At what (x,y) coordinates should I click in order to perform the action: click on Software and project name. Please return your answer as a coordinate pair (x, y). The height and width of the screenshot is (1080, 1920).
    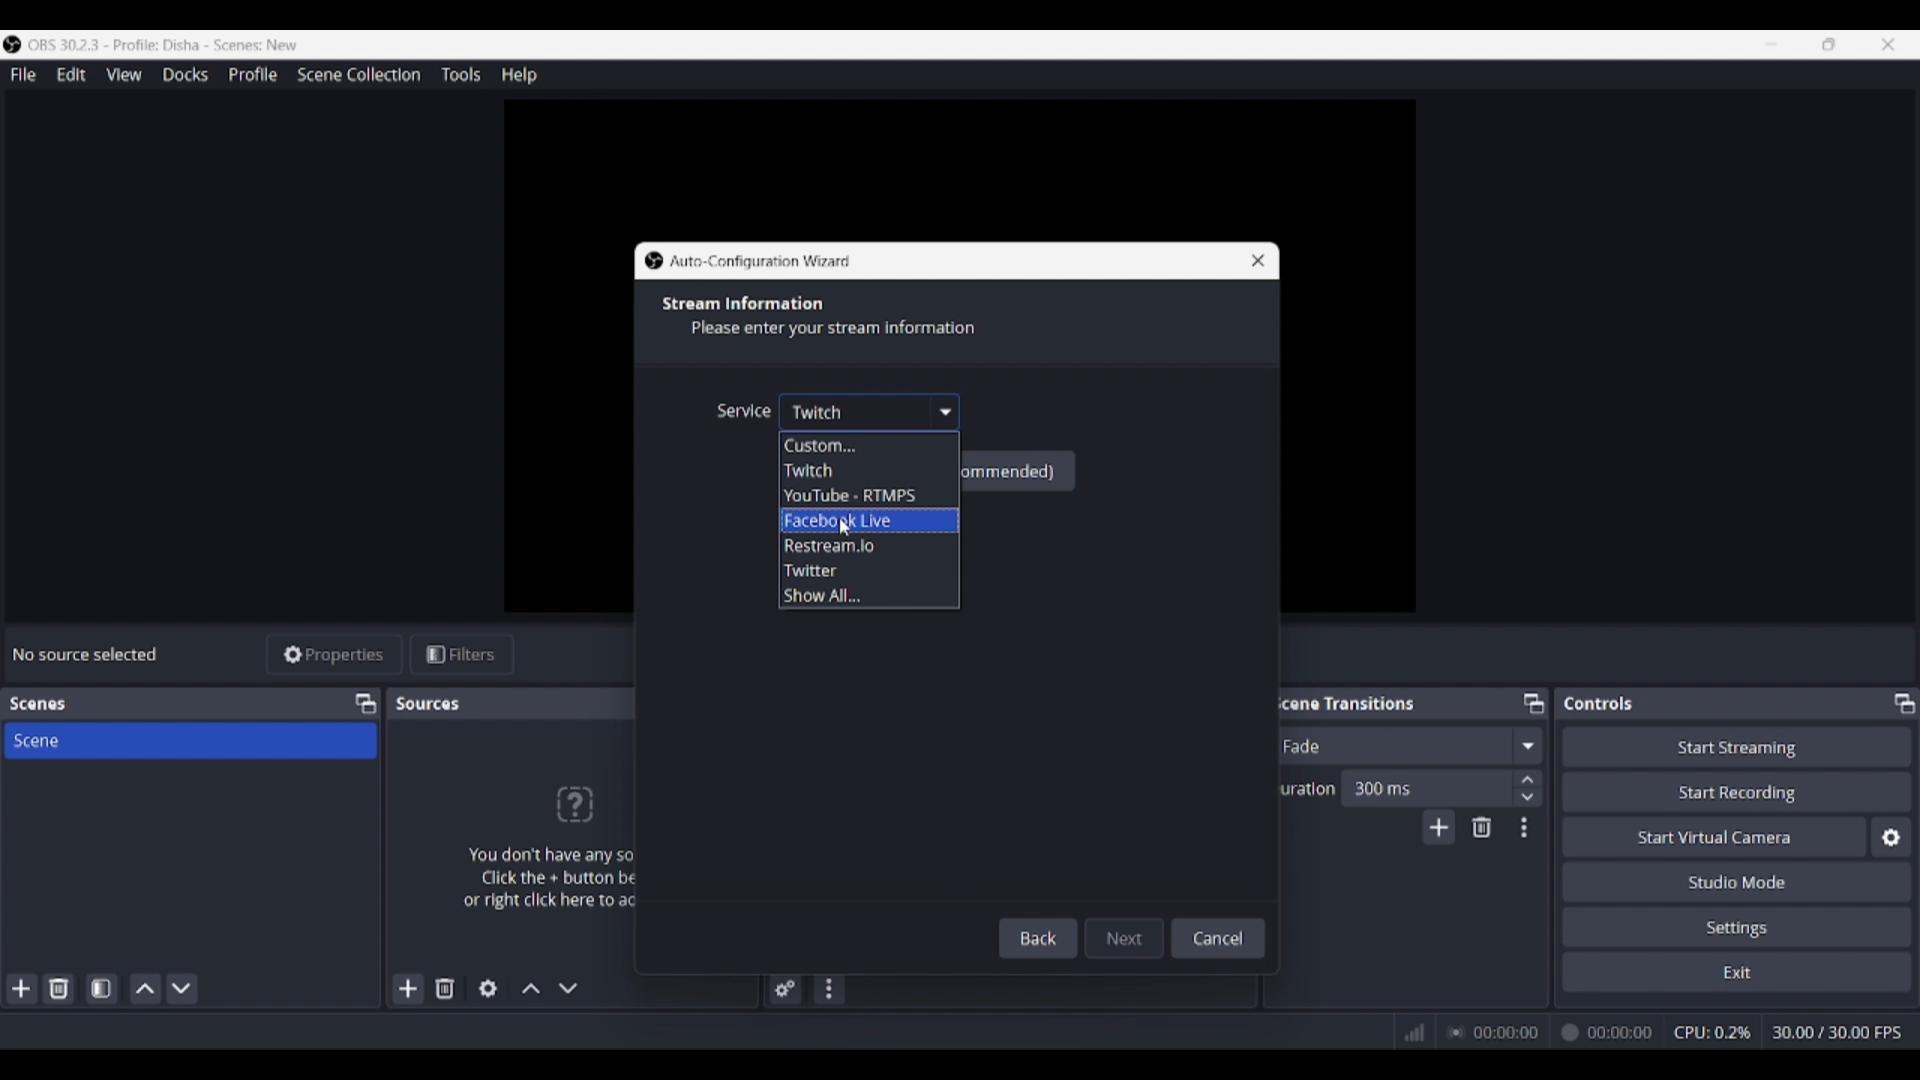
    Looking at the image, I should click on (172, 45).